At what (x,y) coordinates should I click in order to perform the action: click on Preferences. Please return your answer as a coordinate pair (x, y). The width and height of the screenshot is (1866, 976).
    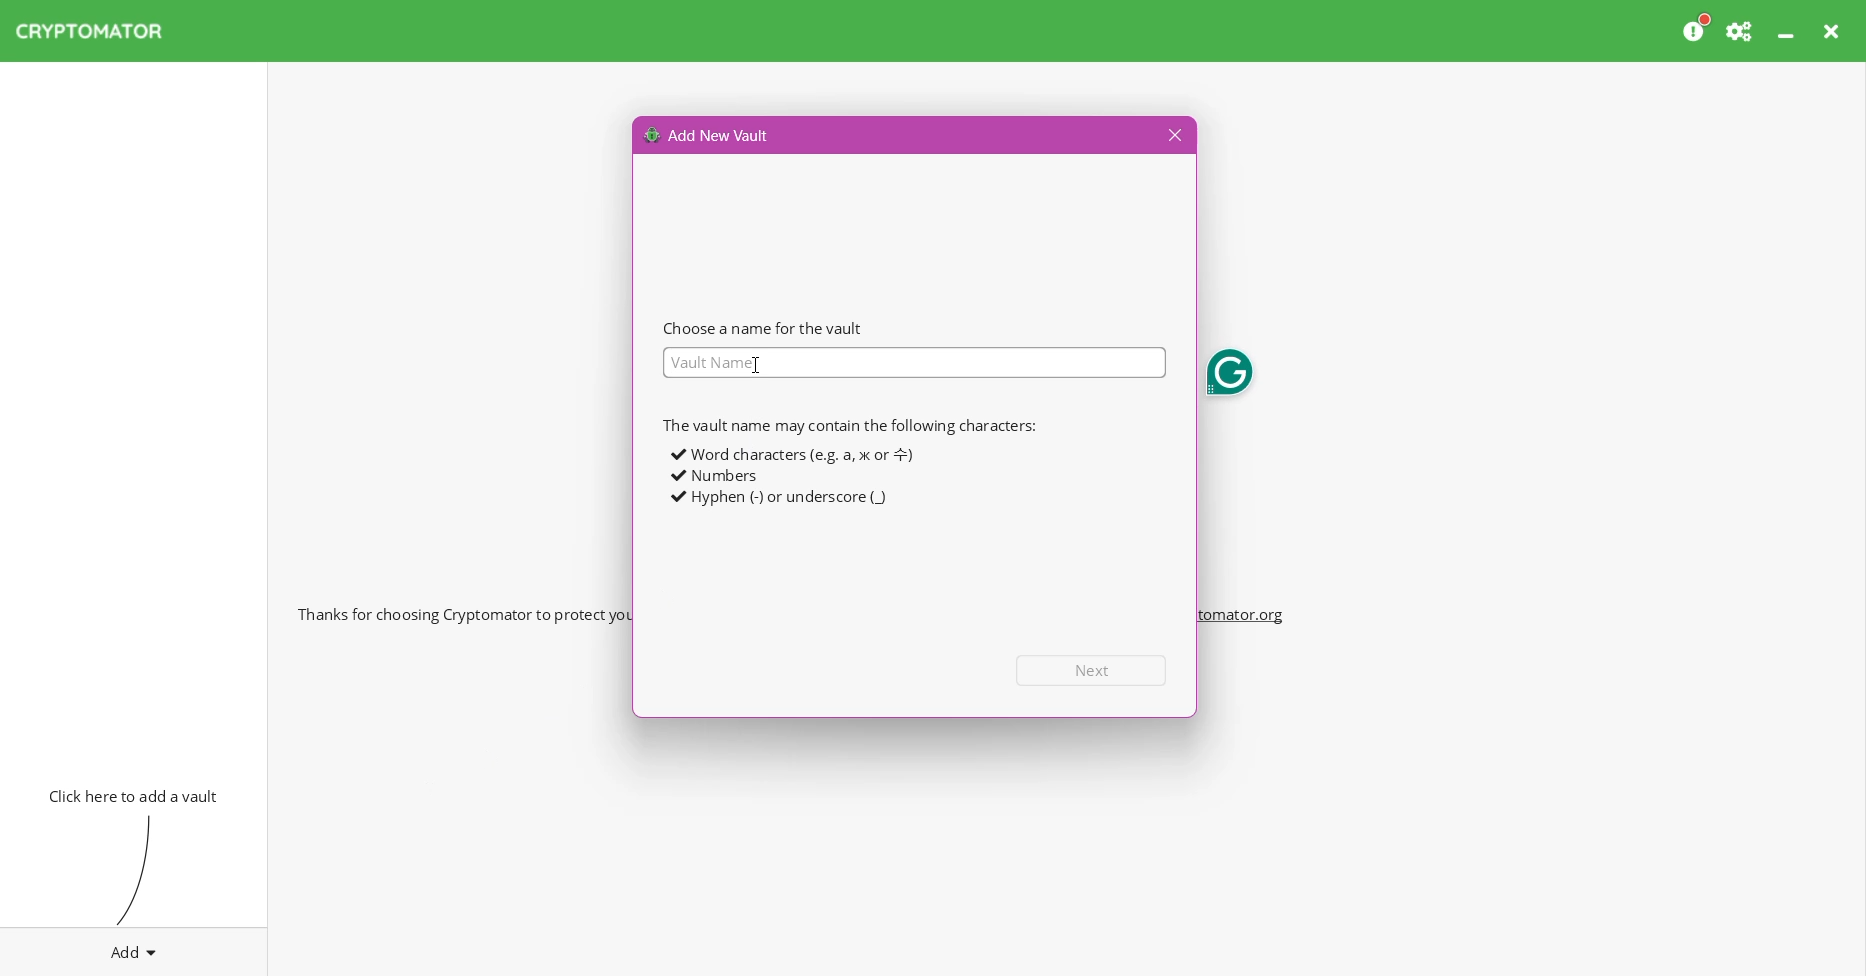
    Looking at the image, I should click on (1741, 31).